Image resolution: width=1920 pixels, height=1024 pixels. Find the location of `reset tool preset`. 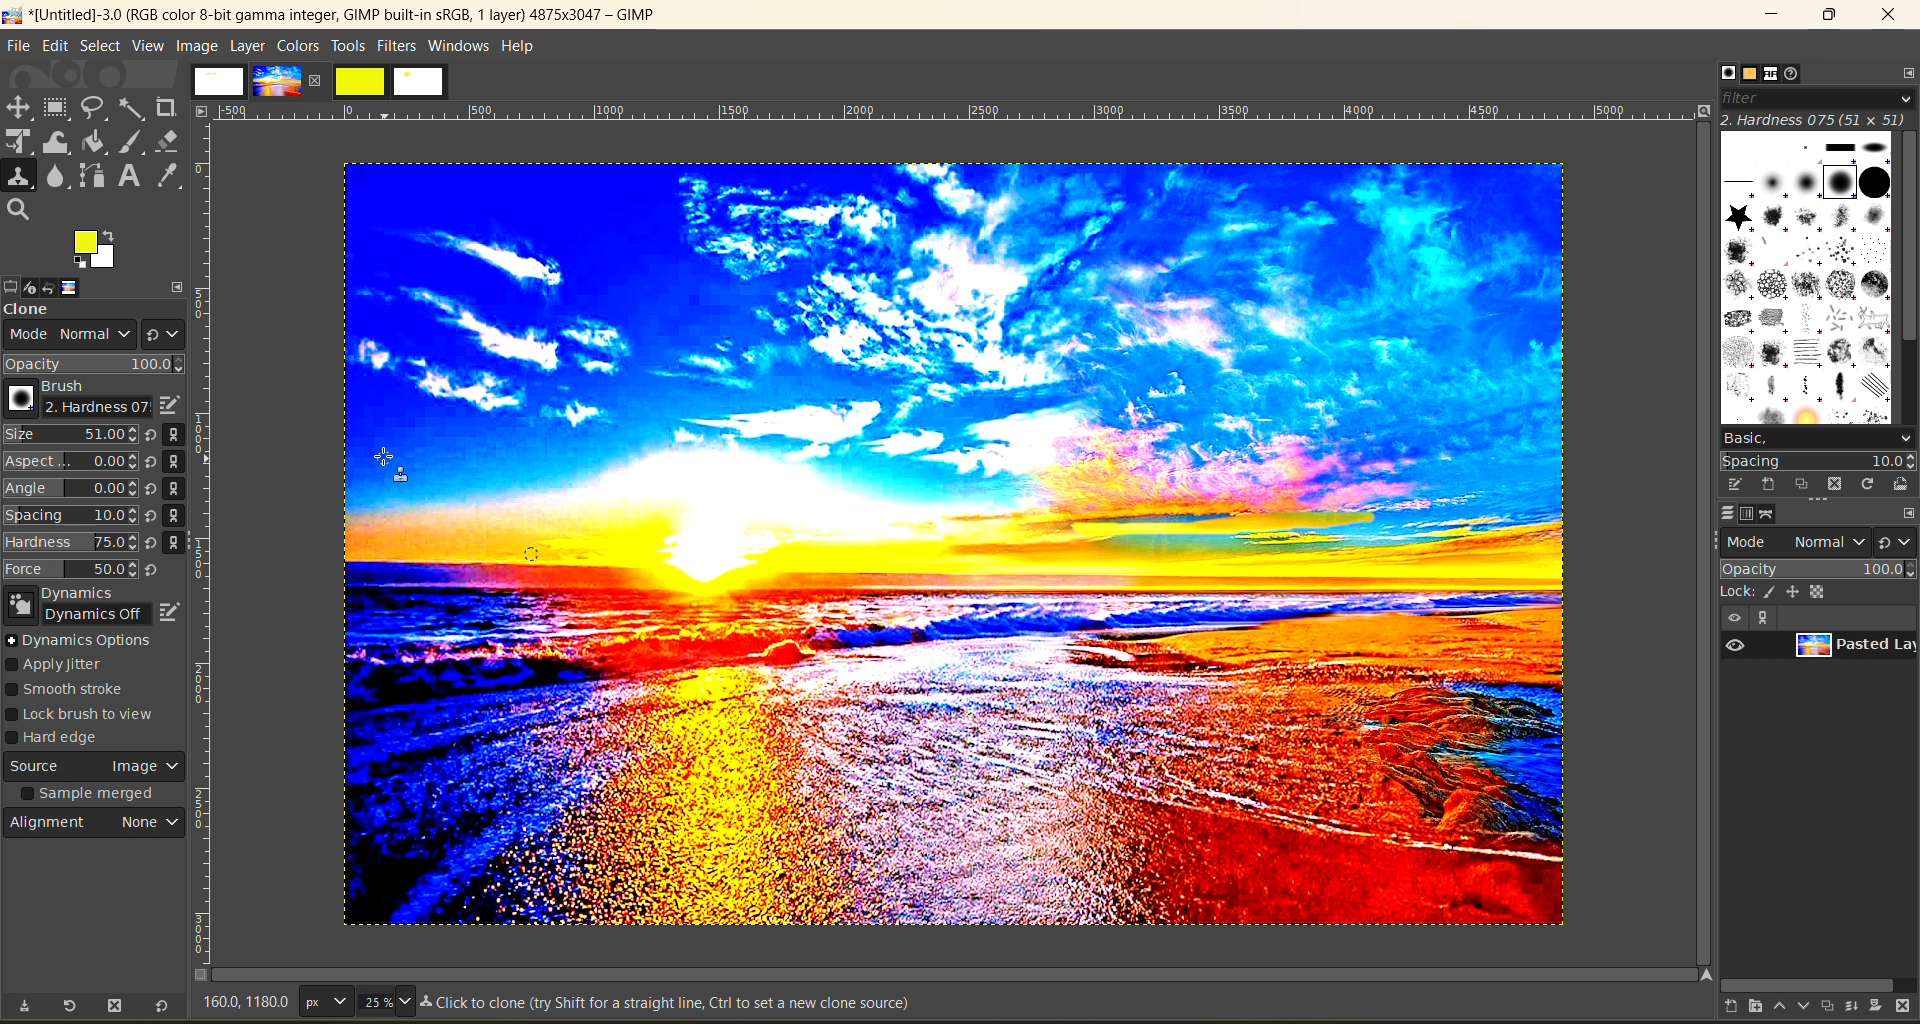

reset tool preset is located at coordinates (70, 1005).